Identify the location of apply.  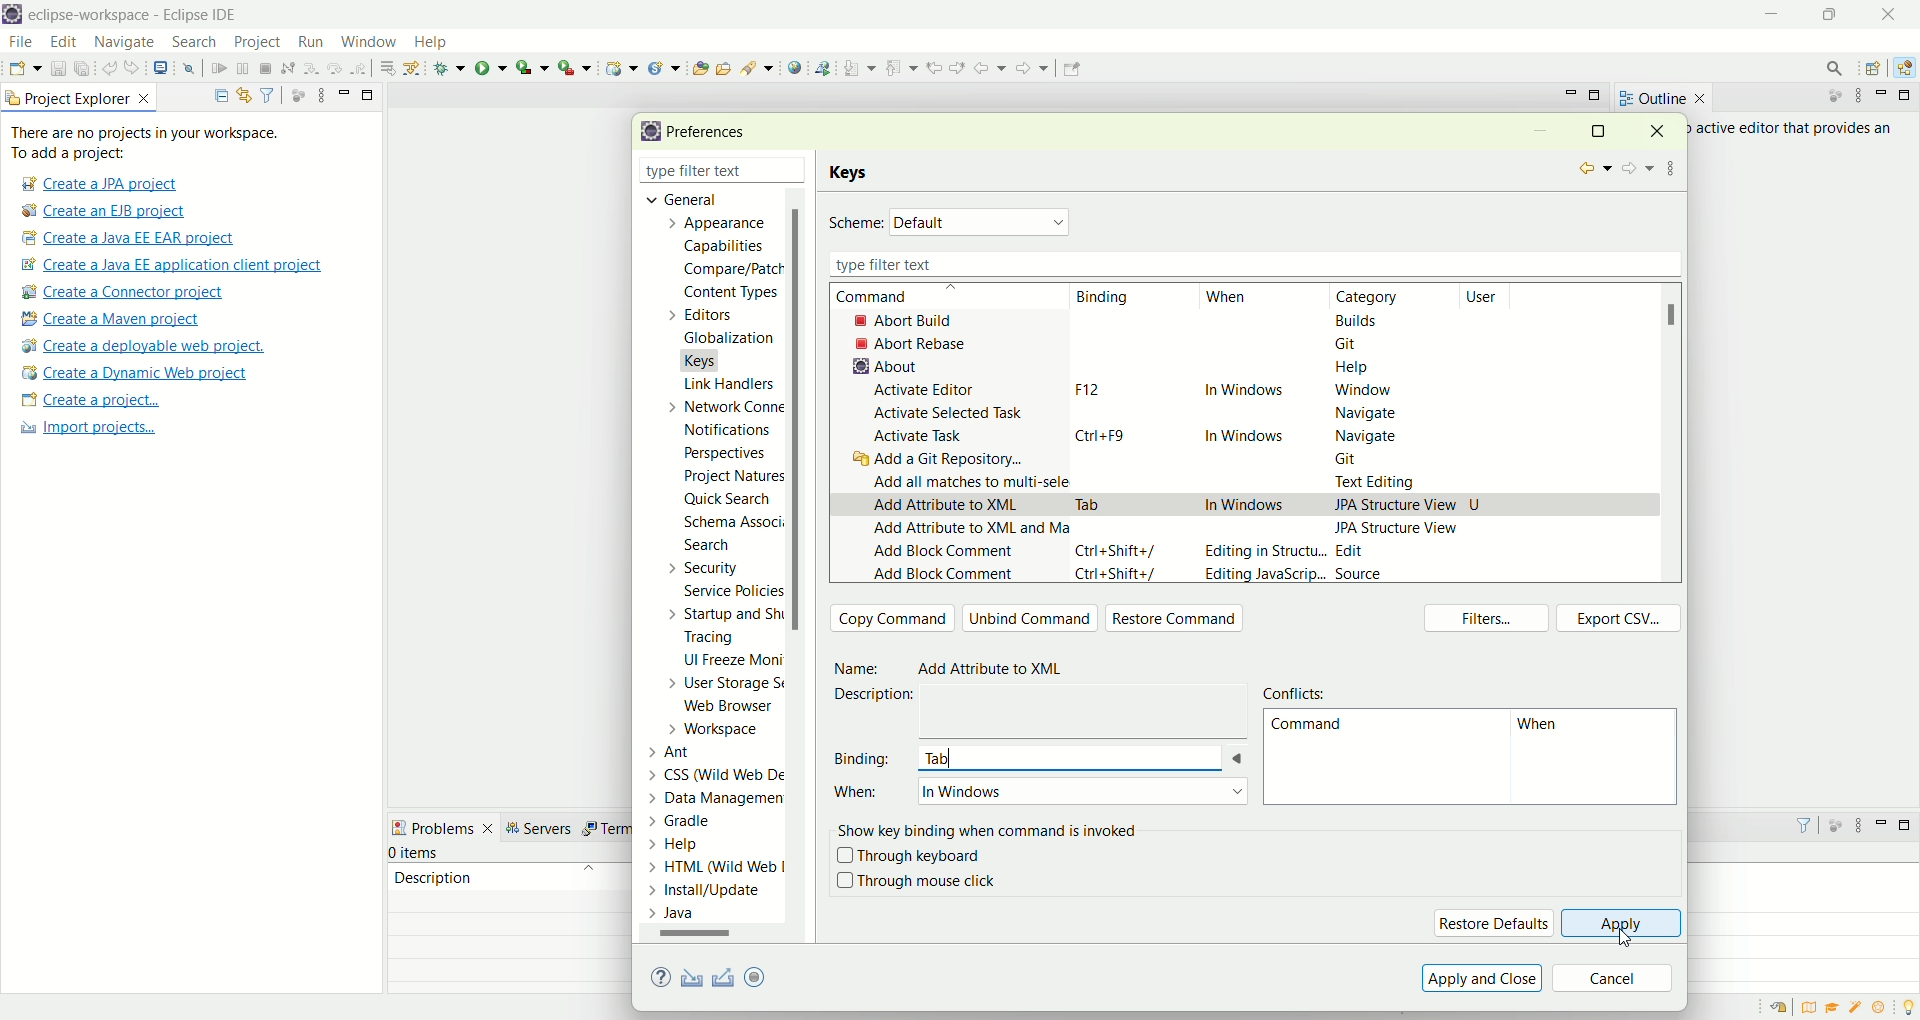
(1623, 925).